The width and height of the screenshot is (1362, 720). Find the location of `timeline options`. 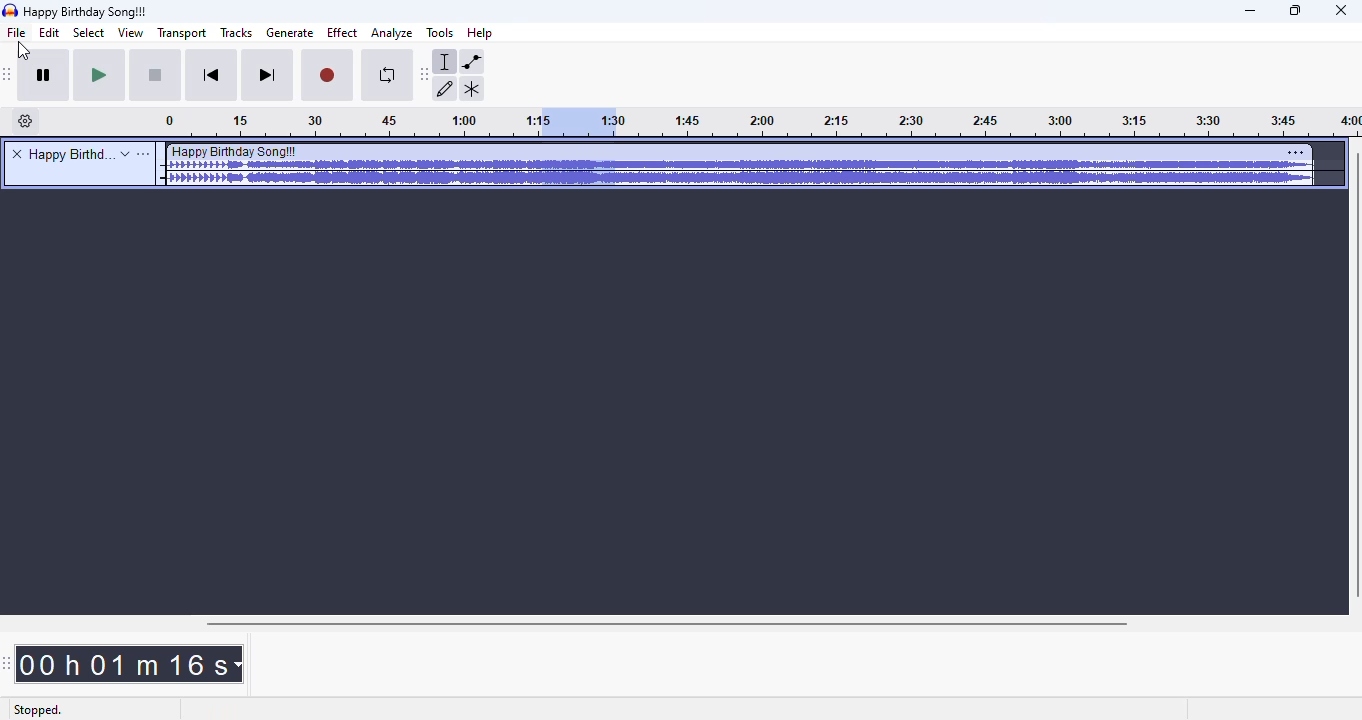

timeline options is located at coordinates (26, 121).